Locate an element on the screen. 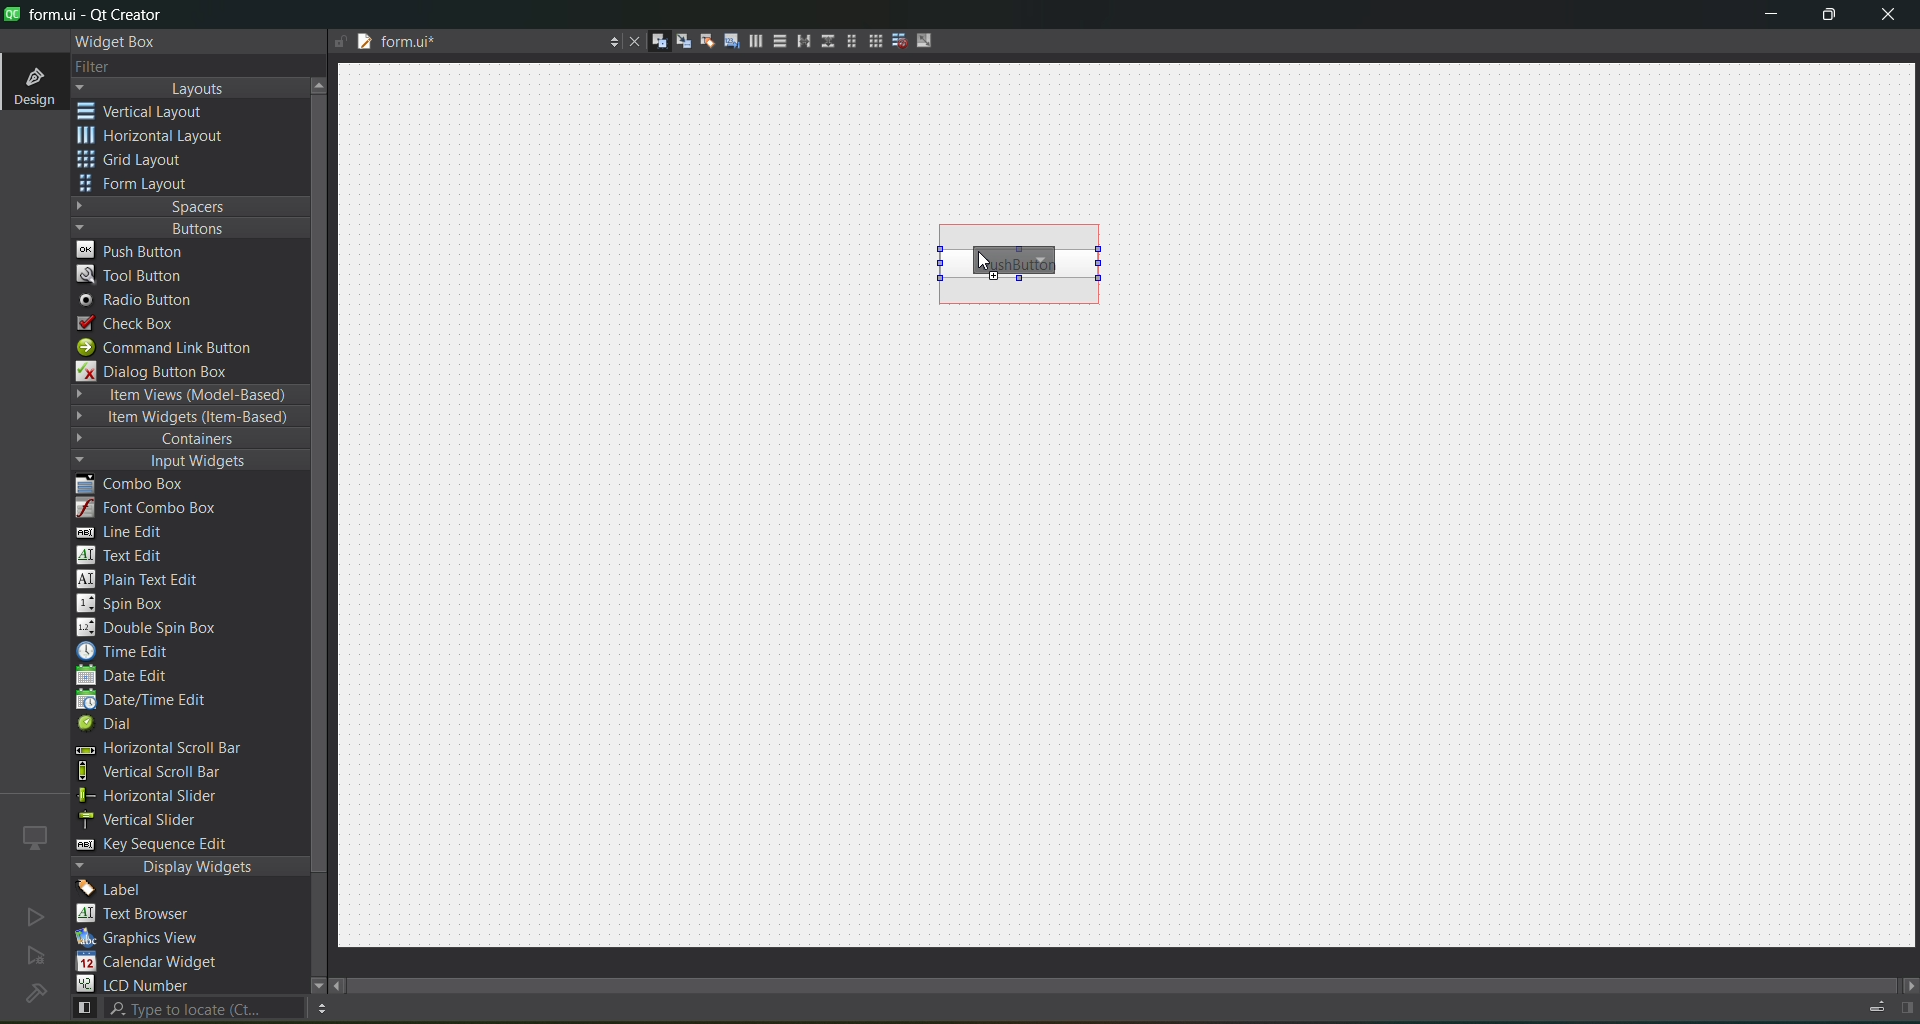 The width and height of the screenshot is (1920, 1024). horizontal is located at coordinates (155, 139).